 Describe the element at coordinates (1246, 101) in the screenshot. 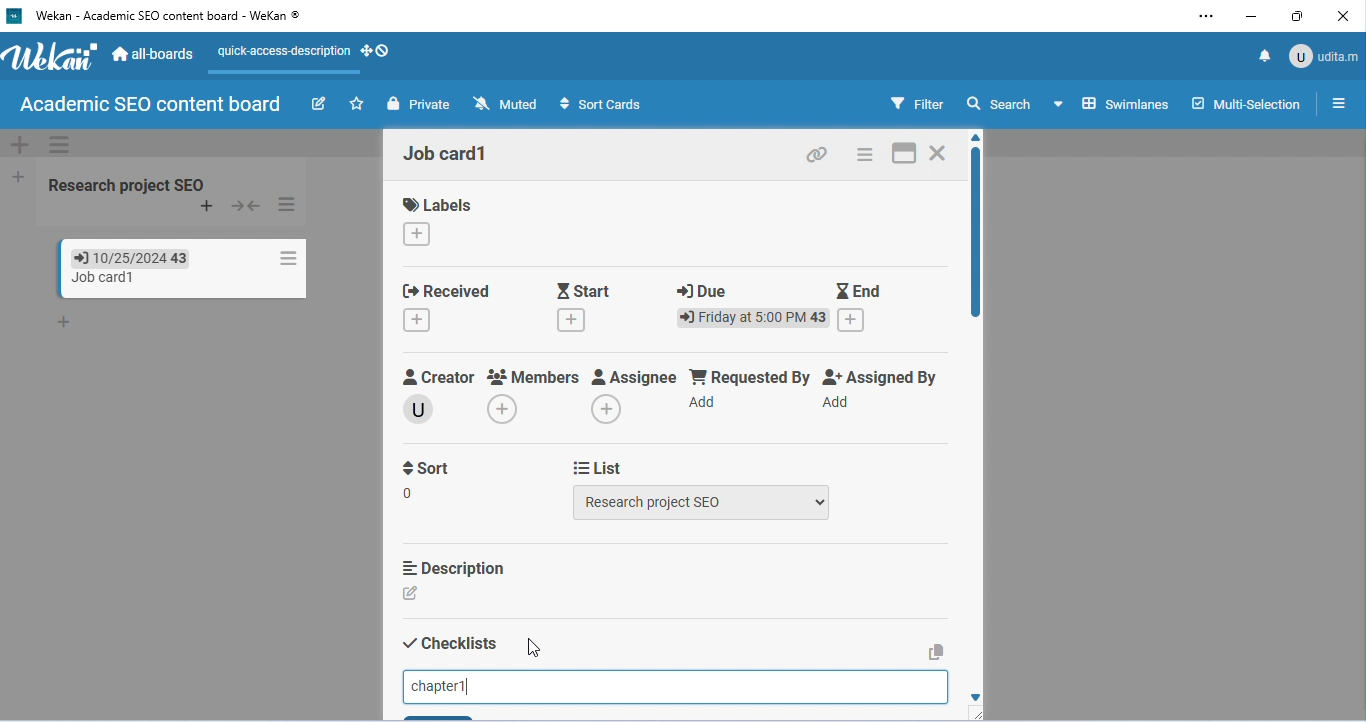

I see `multi-selection` at that location.